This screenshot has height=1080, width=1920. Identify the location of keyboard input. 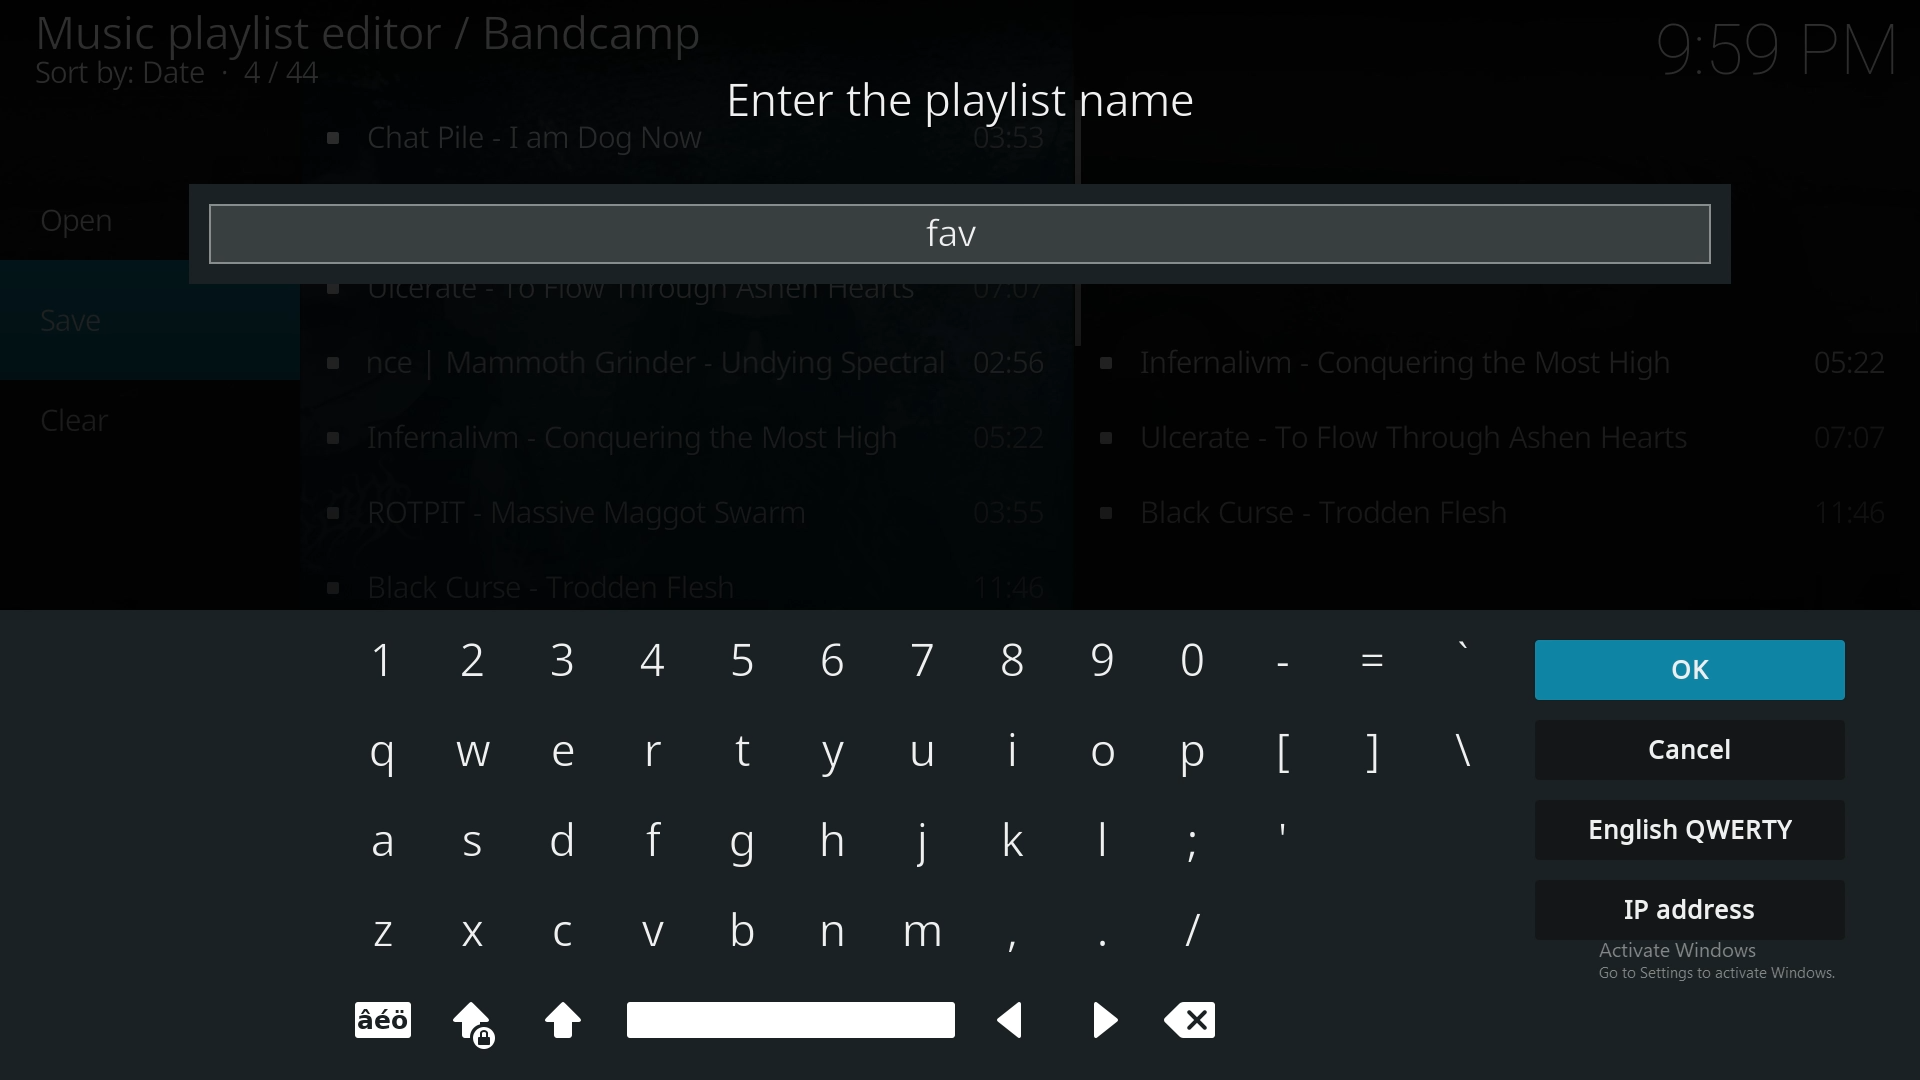
(477, 930).